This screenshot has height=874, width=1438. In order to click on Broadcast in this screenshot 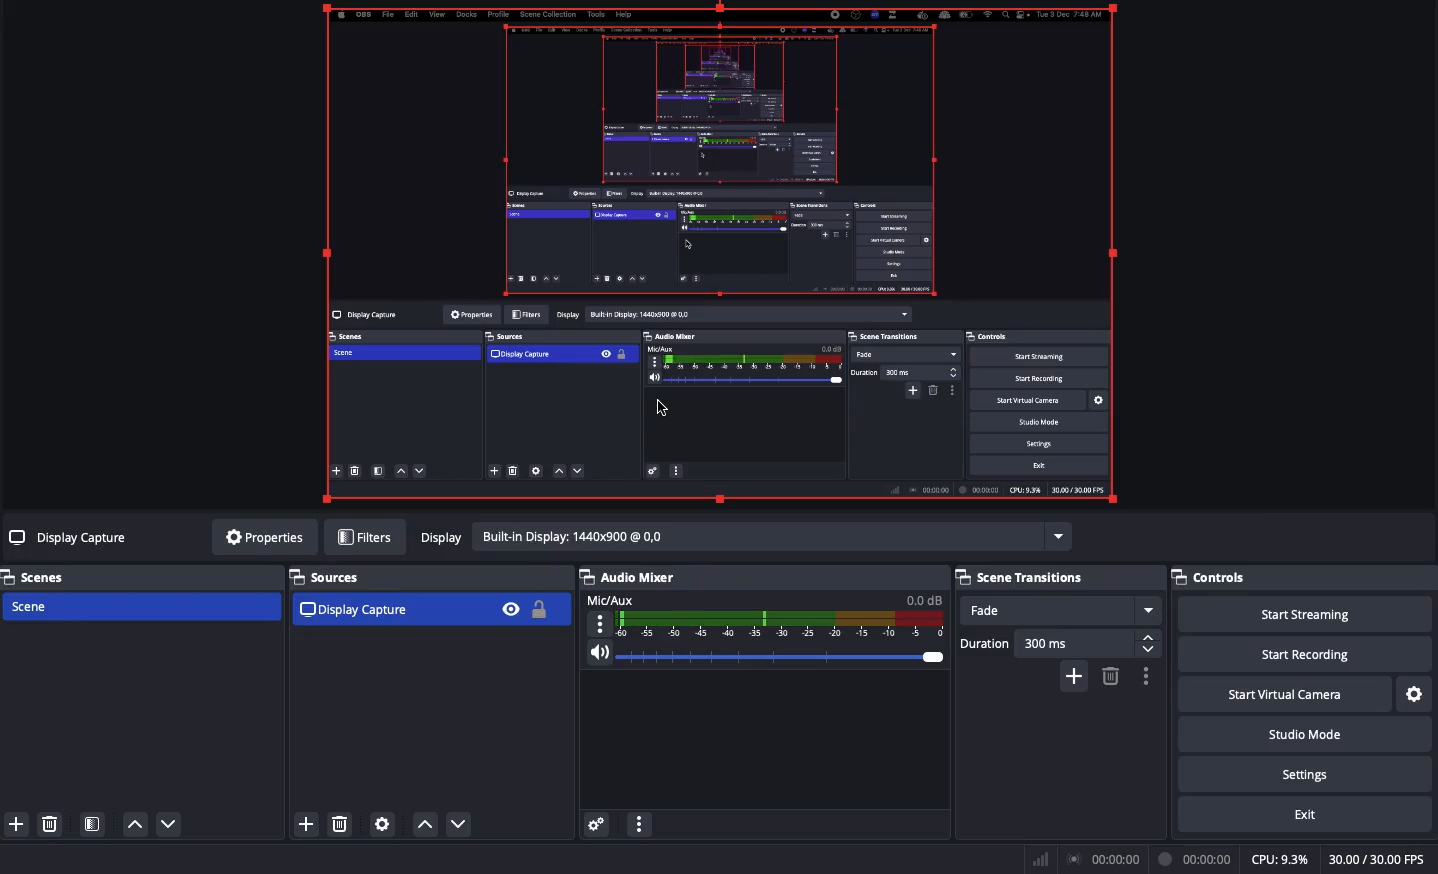, I will do `click(1103, 859)`.